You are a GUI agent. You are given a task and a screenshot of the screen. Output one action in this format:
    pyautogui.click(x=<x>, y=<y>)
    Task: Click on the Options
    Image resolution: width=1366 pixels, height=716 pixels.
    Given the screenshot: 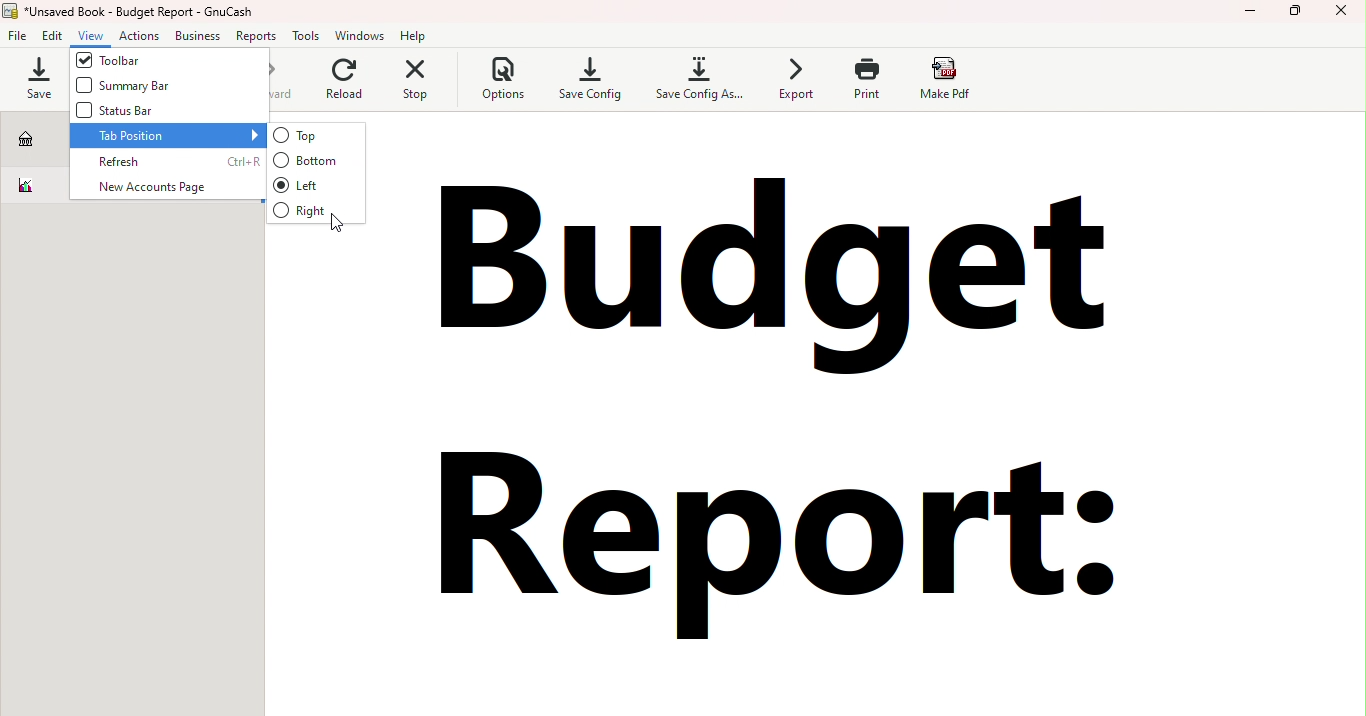 What is the action you would take?
    pyautogui.click(x=505, y=81)
    